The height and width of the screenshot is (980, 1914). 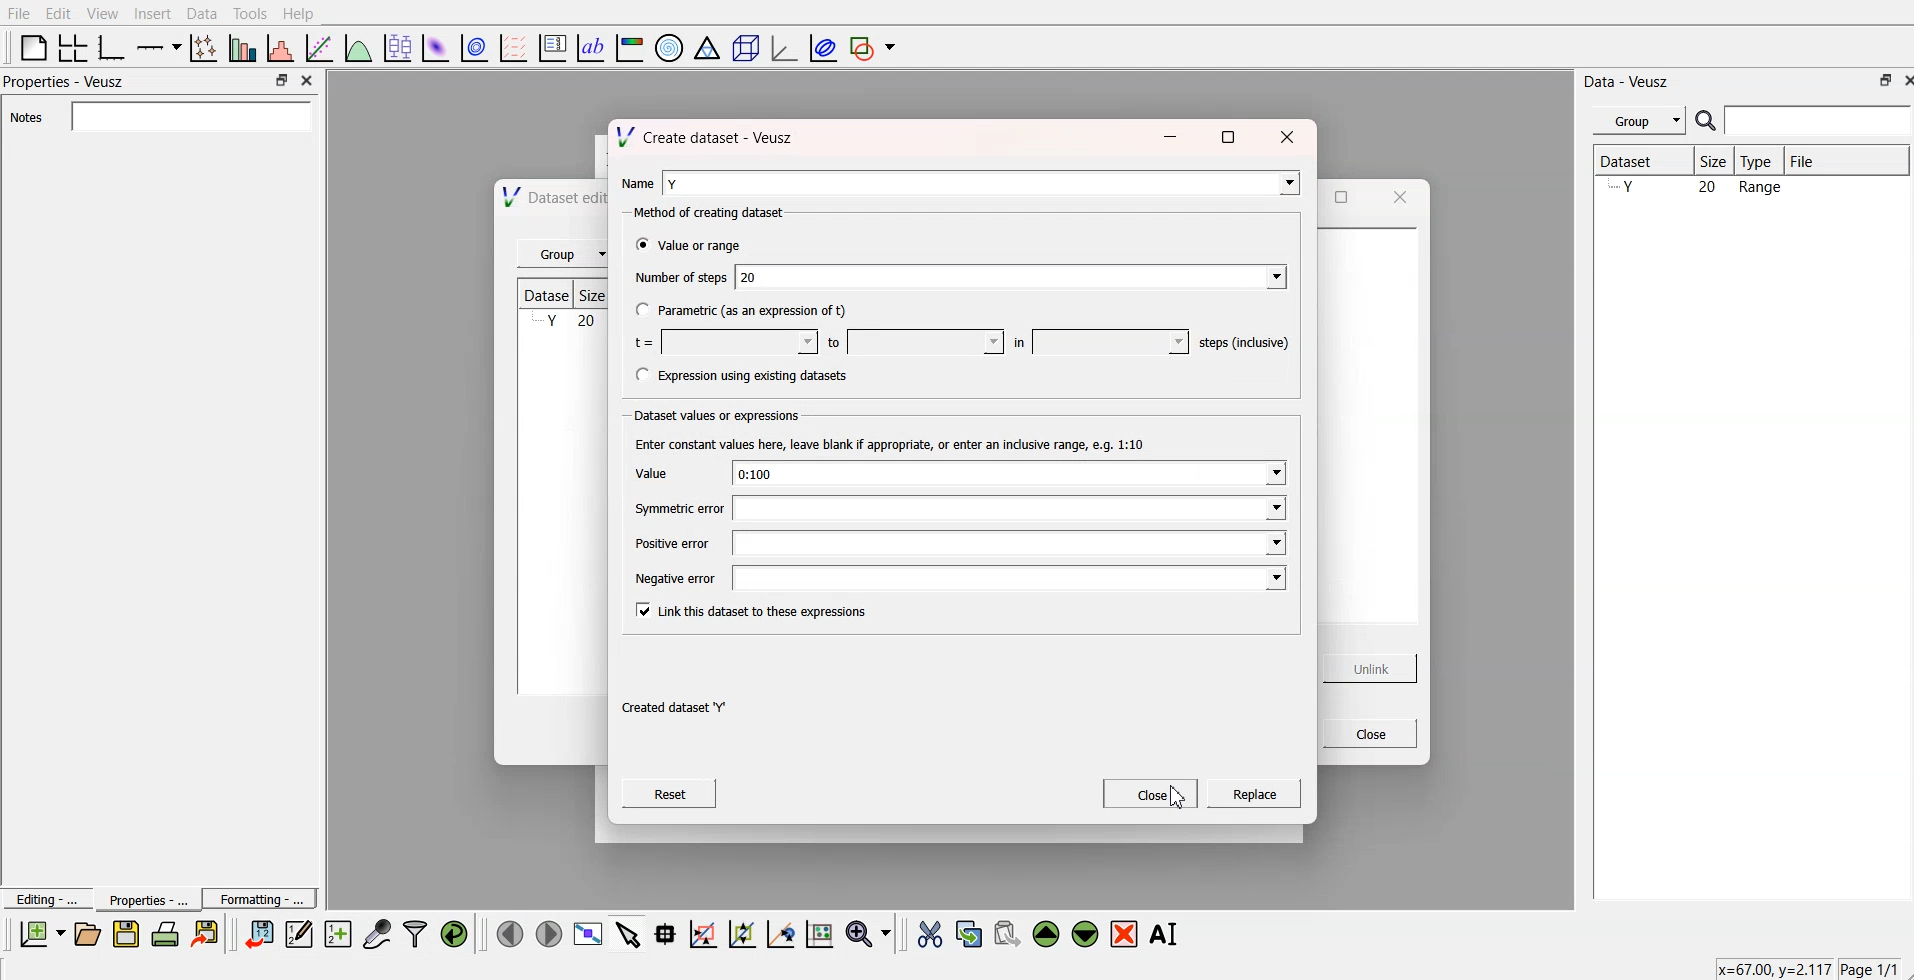 I want to click on name, so click(x=634, y=180).